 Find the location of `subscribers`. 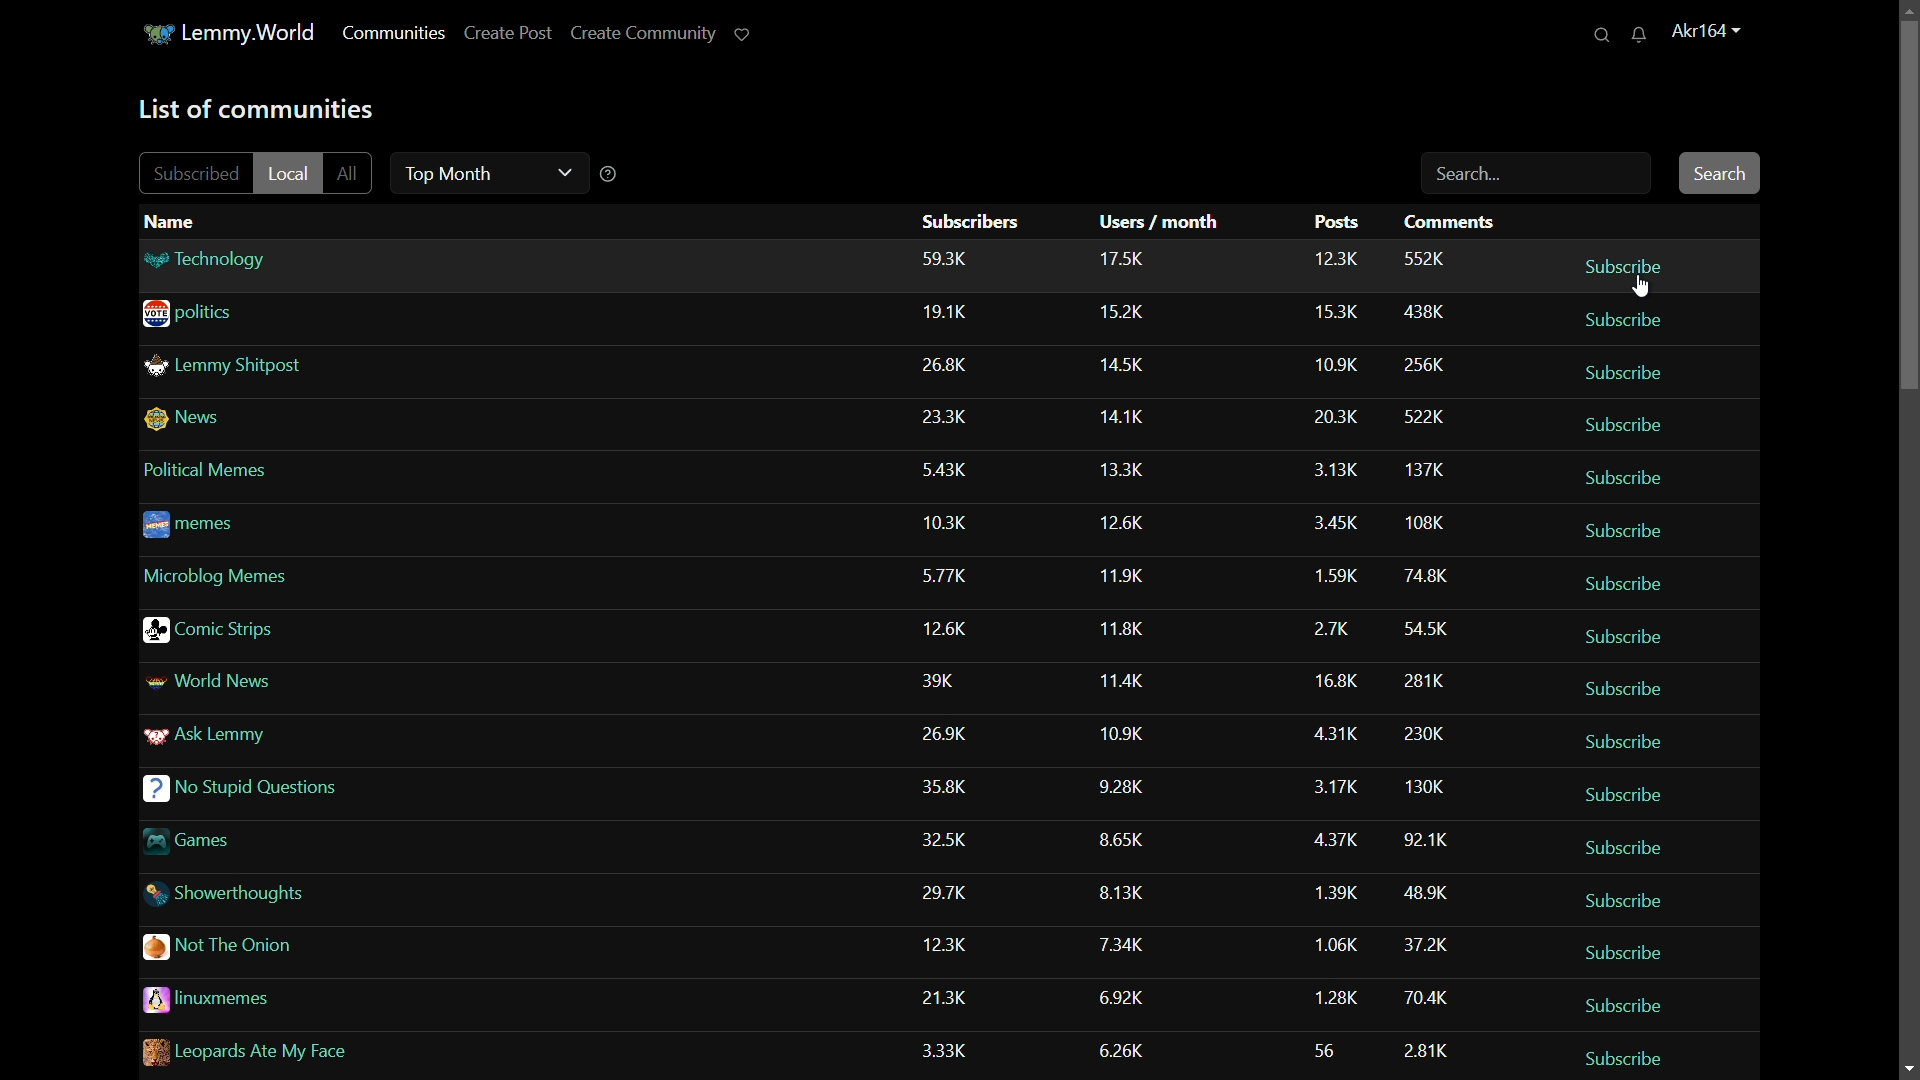

subscribers is located at coordinates (956, 895).